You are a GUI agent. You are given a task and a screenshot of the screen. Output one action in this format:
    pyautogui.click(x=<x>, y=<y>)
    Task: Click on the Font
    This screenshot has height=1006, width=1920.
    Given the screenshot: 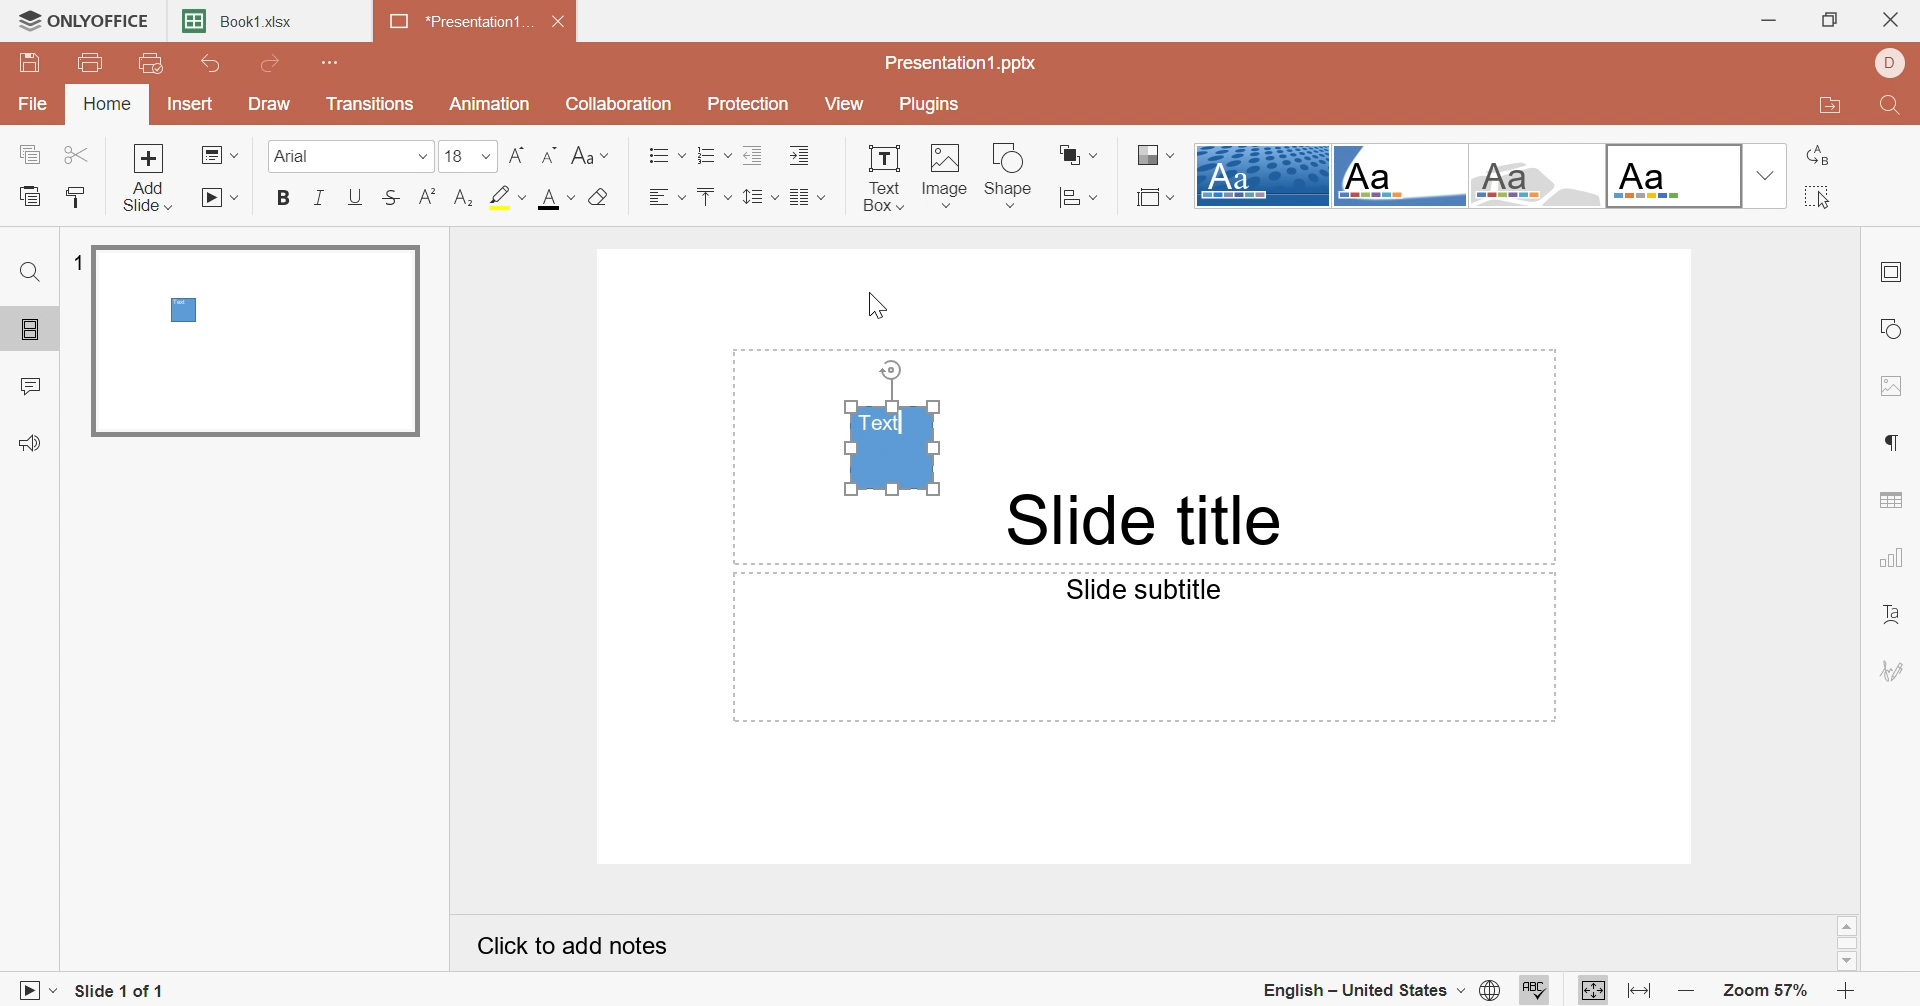 What is the action you would take?
    pyautogui.click(x=333, y=157)
    